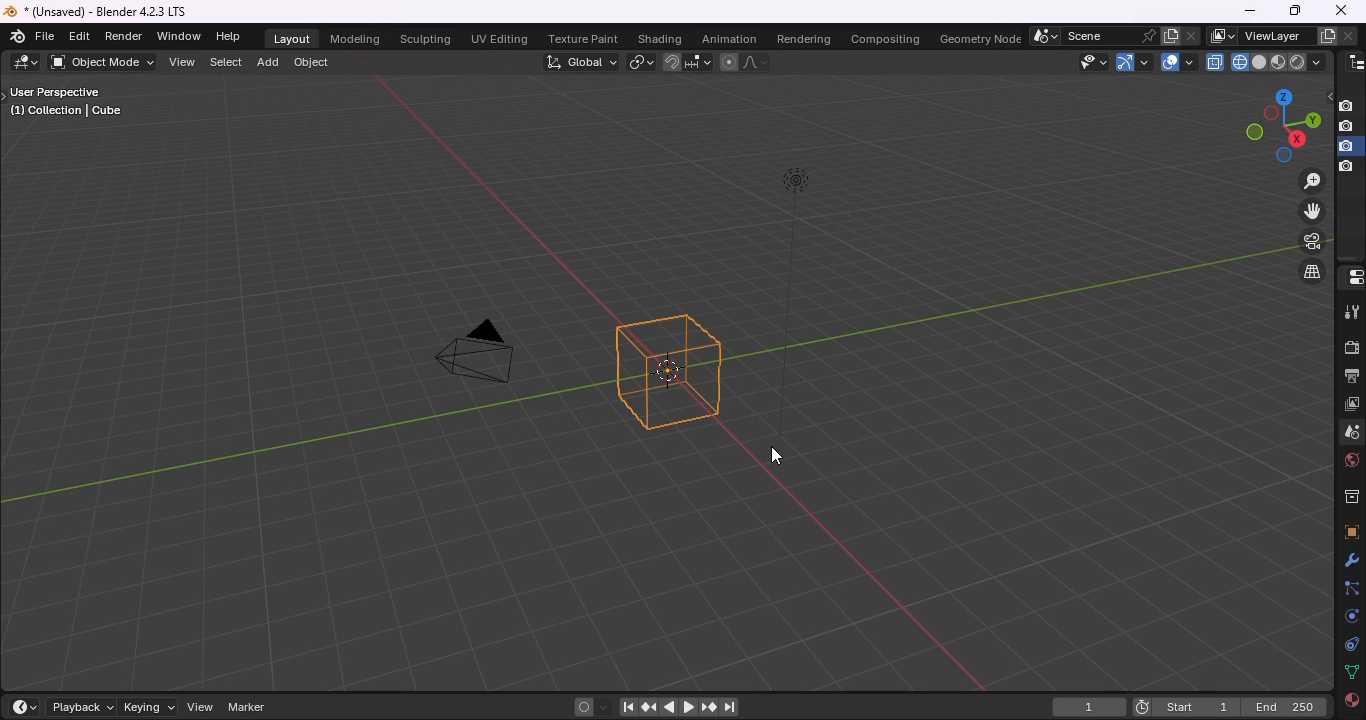  Describe the element at coordinates (1133, 62) in the screenshot. I see `show gizmo` at that location.